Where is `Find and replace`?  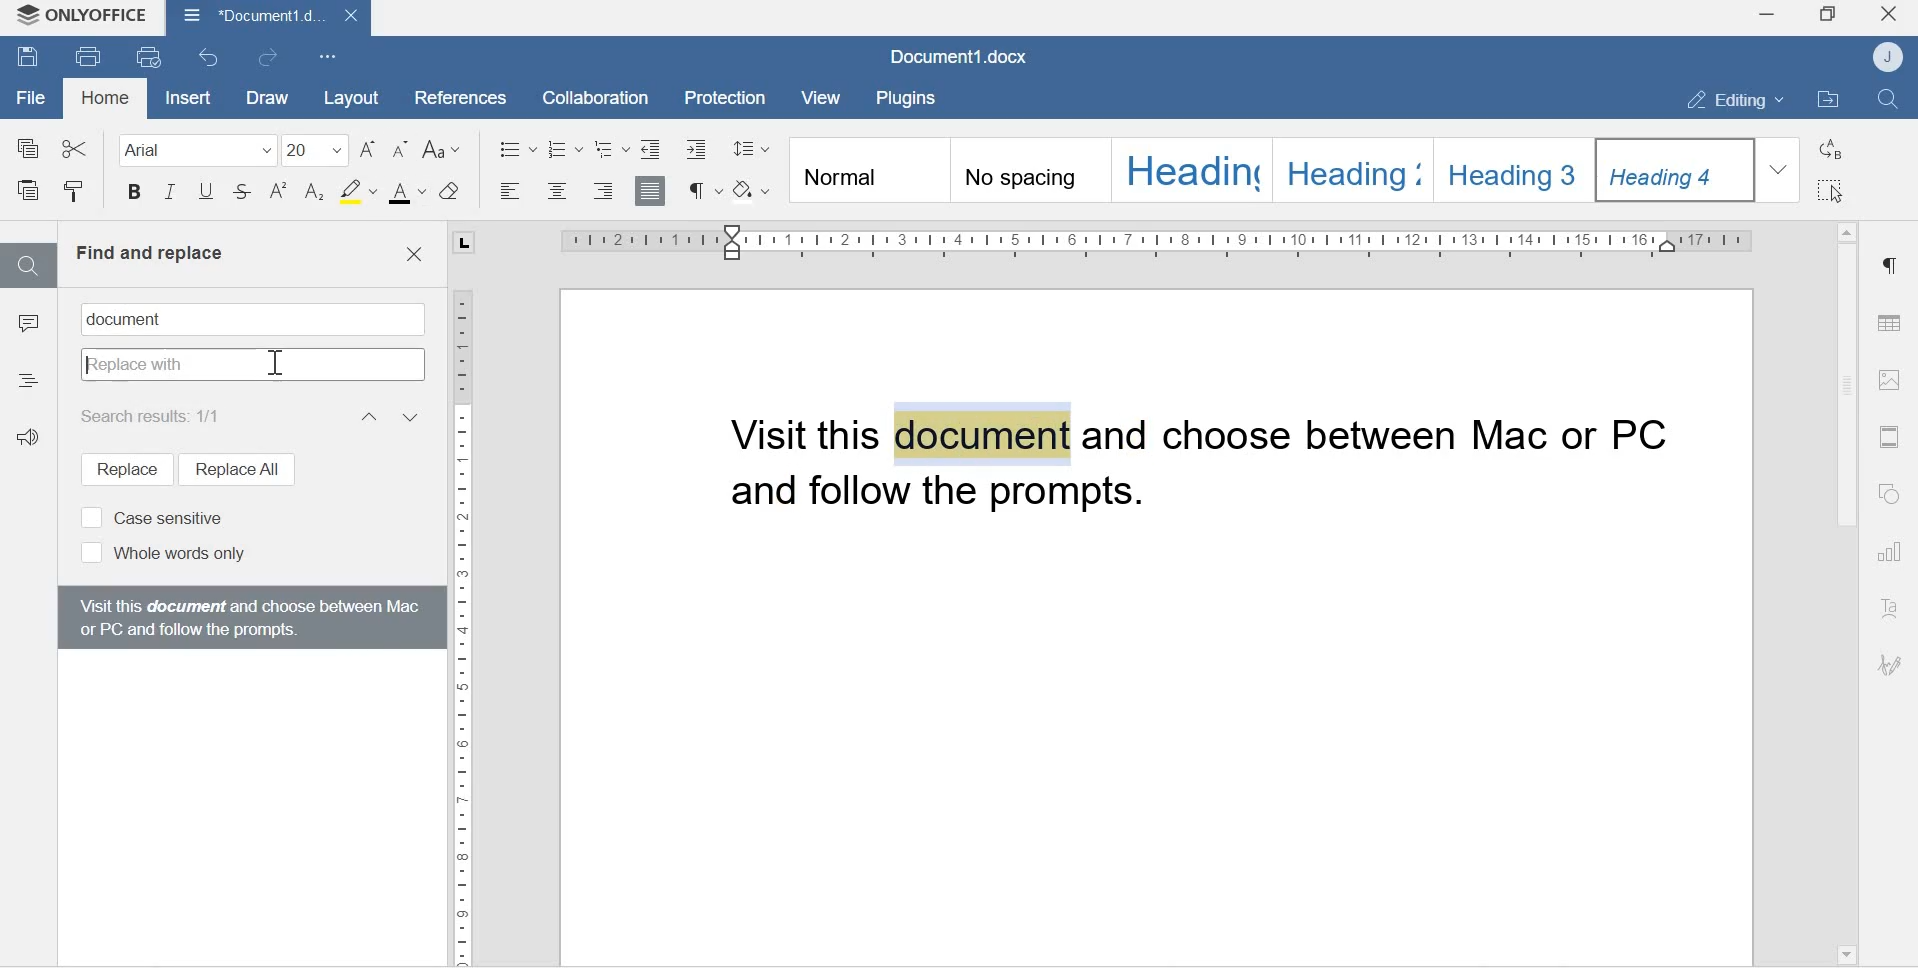 Find and replace is located at coordinates (149, 253).